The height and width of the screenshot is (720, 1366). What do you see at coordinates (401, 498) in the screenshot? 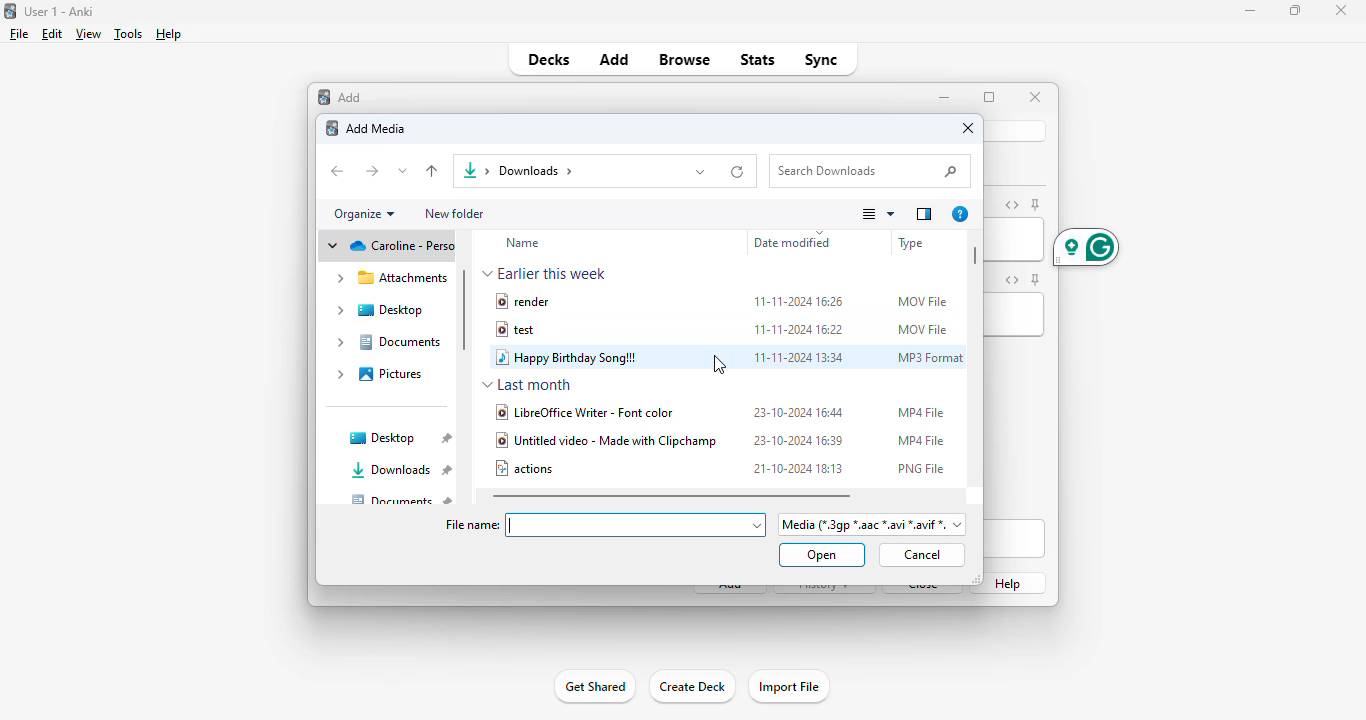
I see `documents` at bounding box center [401, 498].